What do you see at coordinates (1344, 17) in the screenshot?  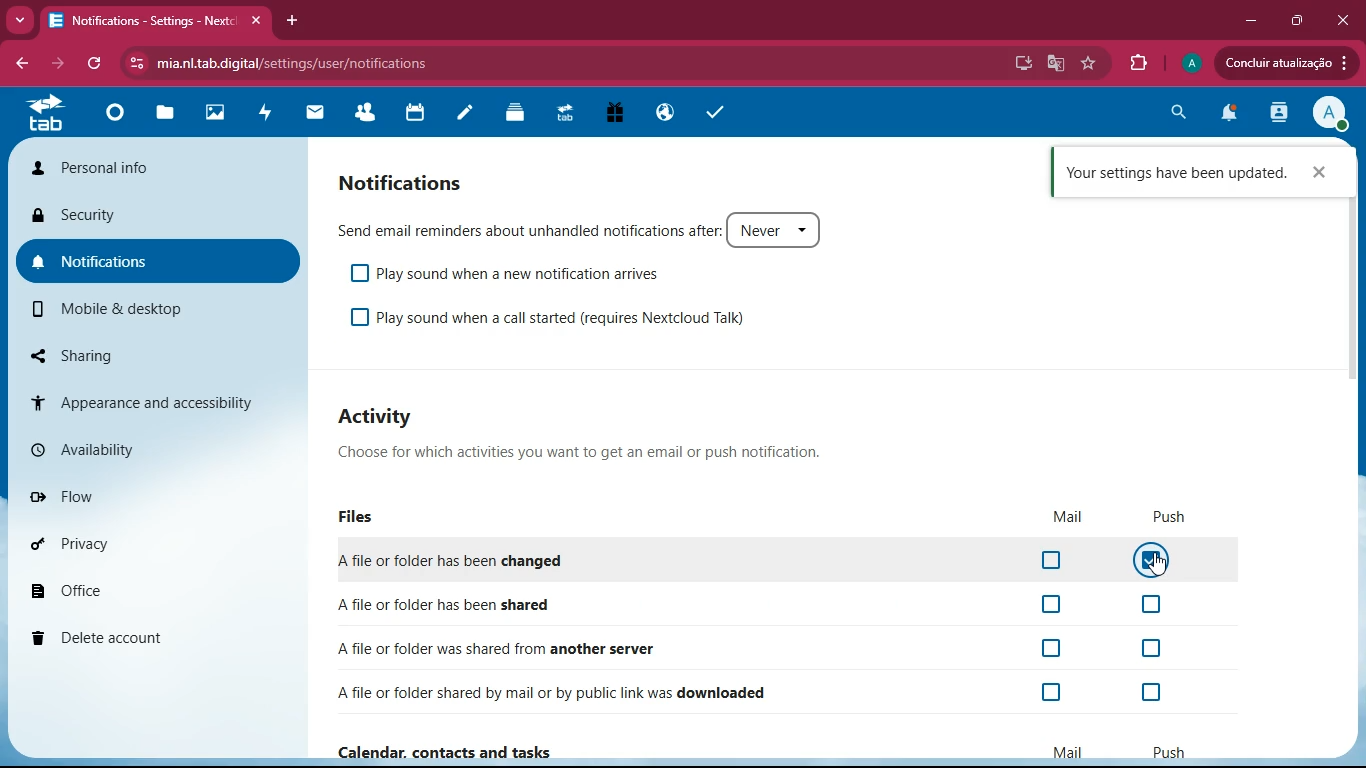 I see `close` at bounding box center [1344, 17].